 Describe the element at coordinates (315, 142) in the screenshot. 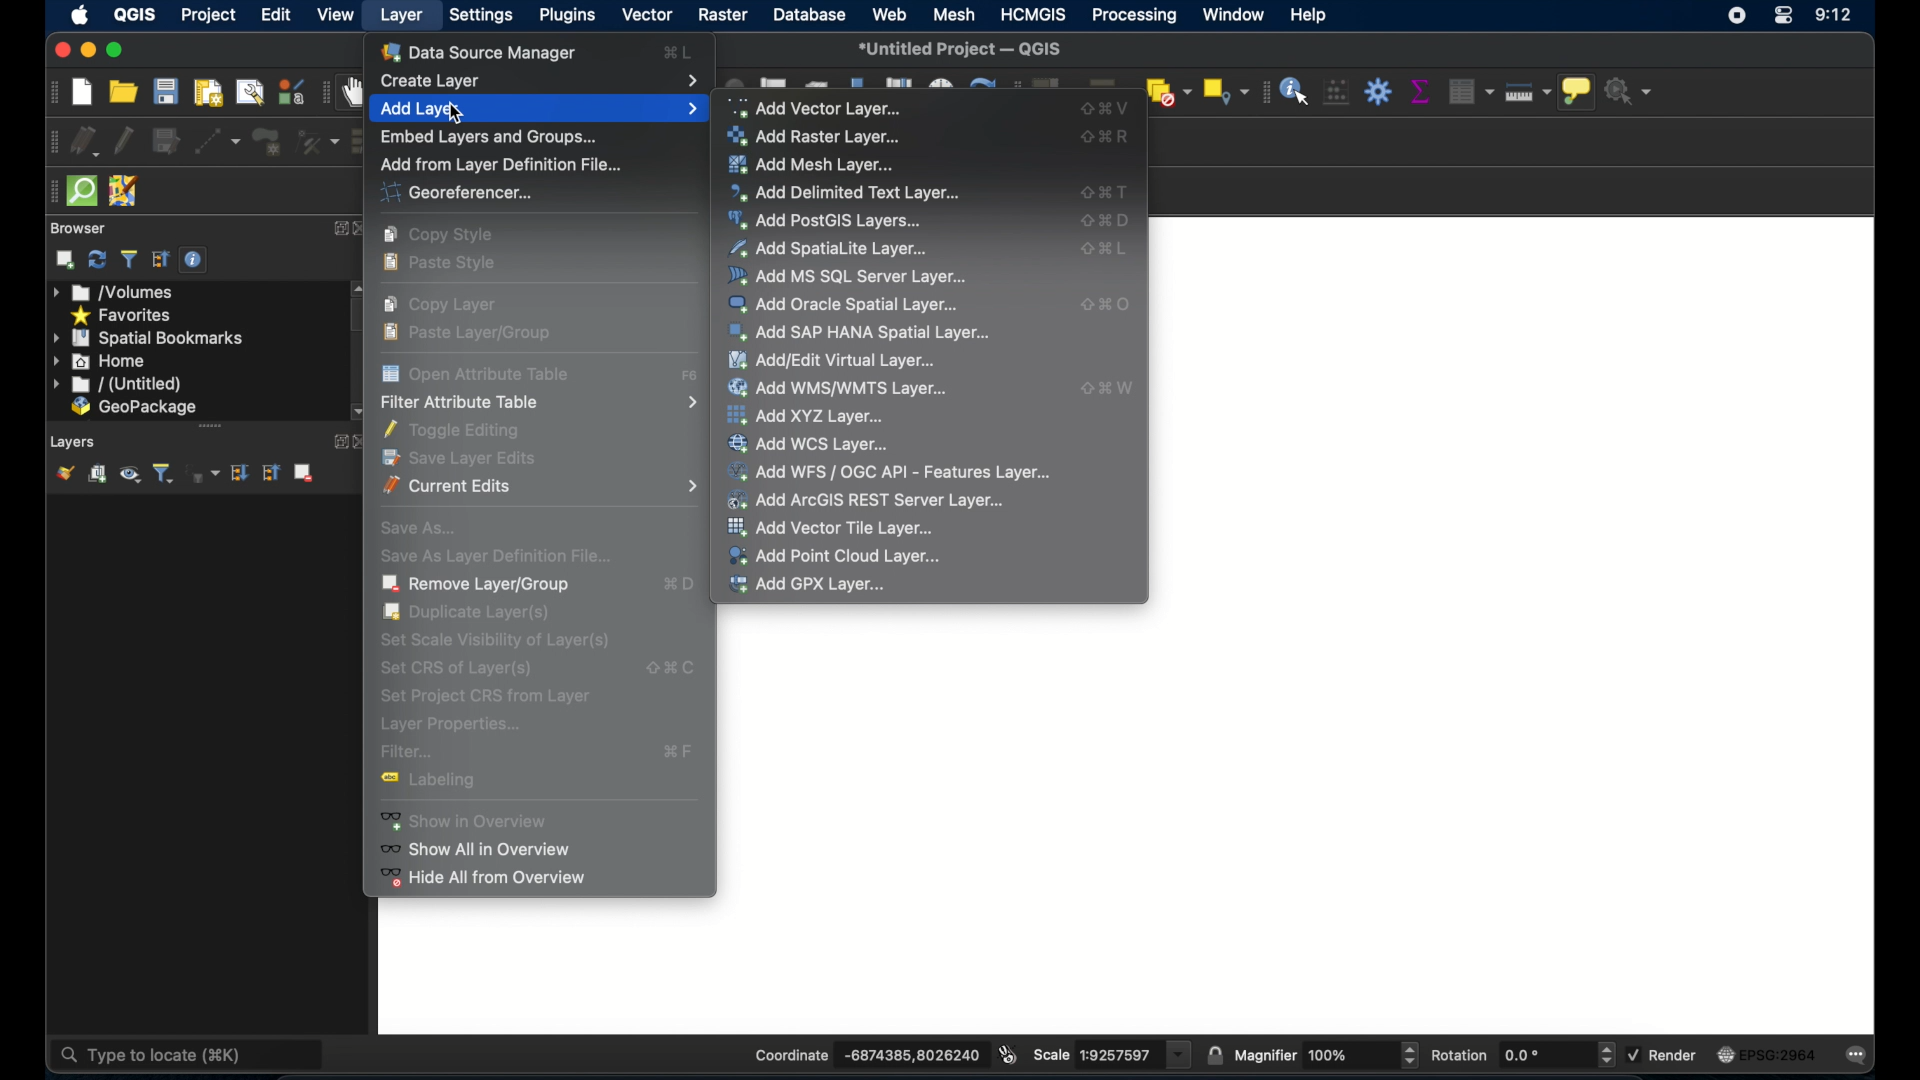

I see `vertex tool` at that location.